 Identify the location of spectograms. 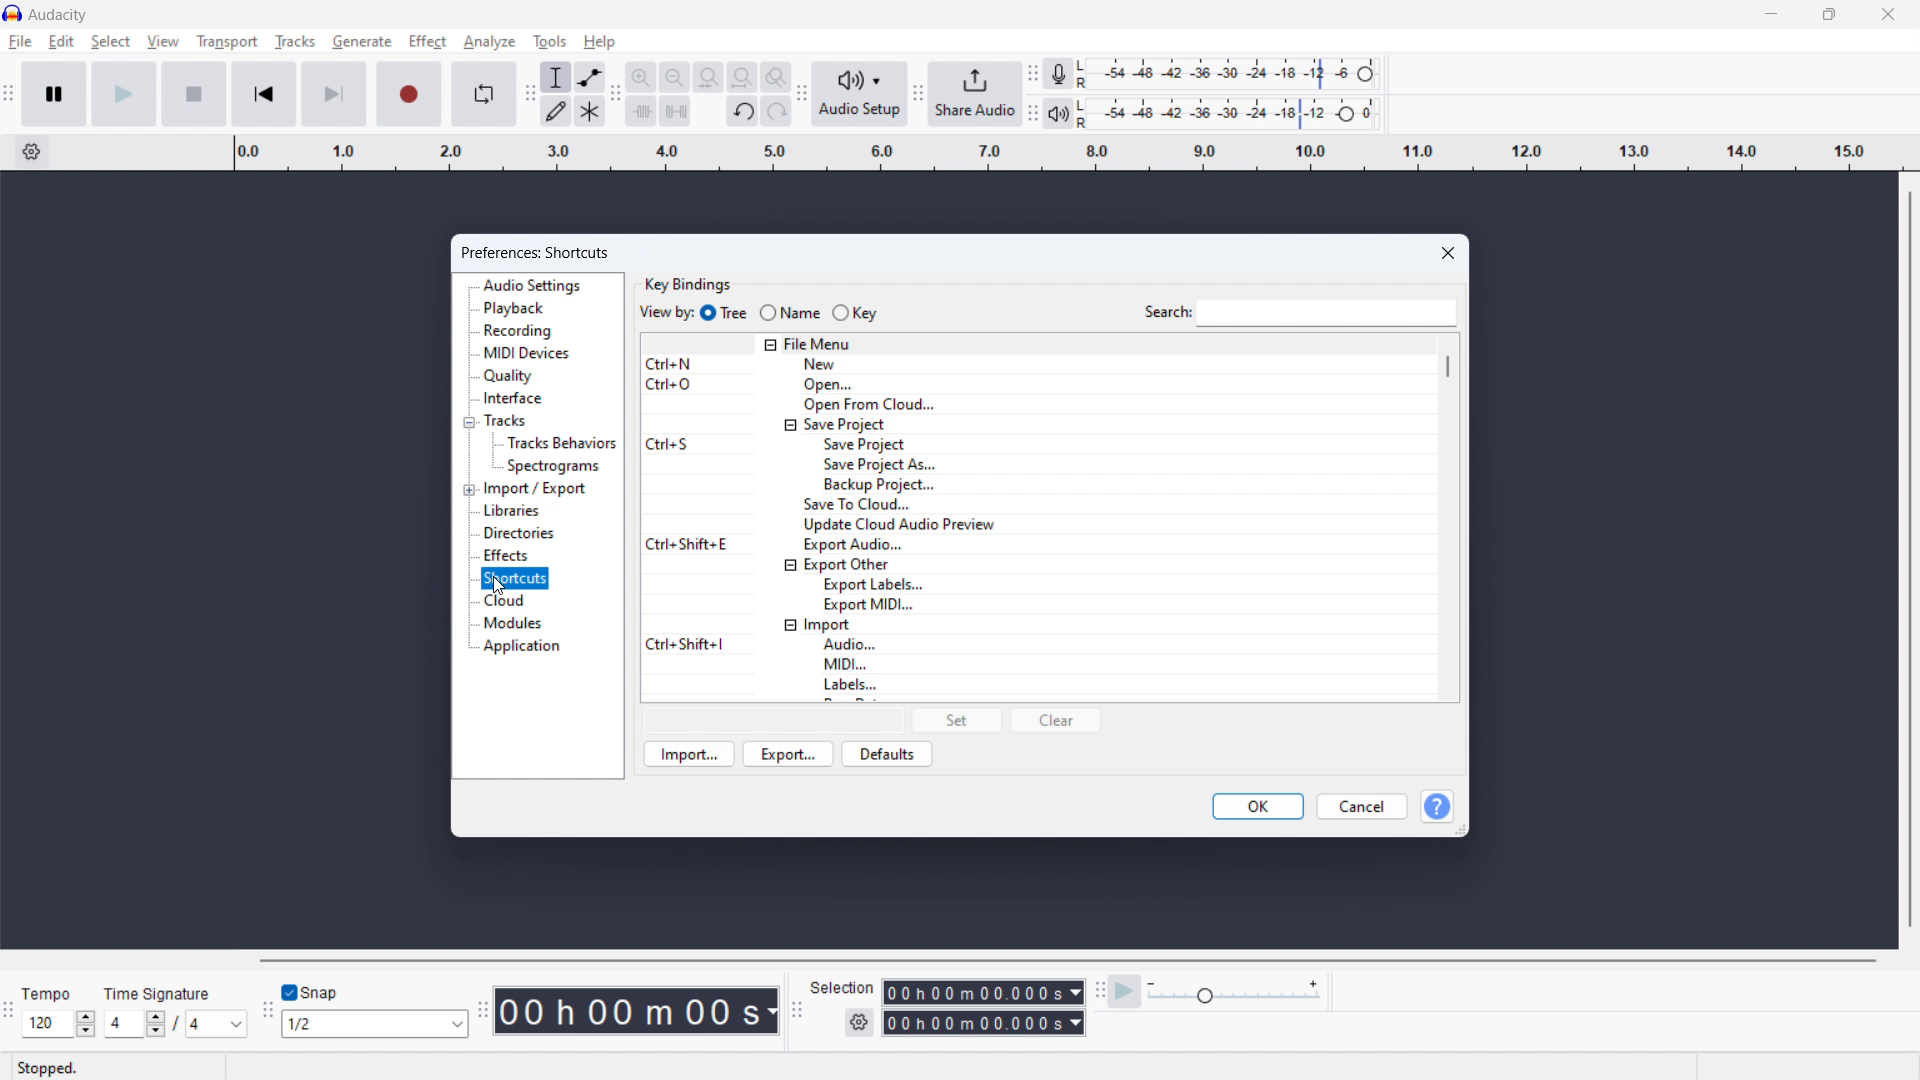
(555, 466).